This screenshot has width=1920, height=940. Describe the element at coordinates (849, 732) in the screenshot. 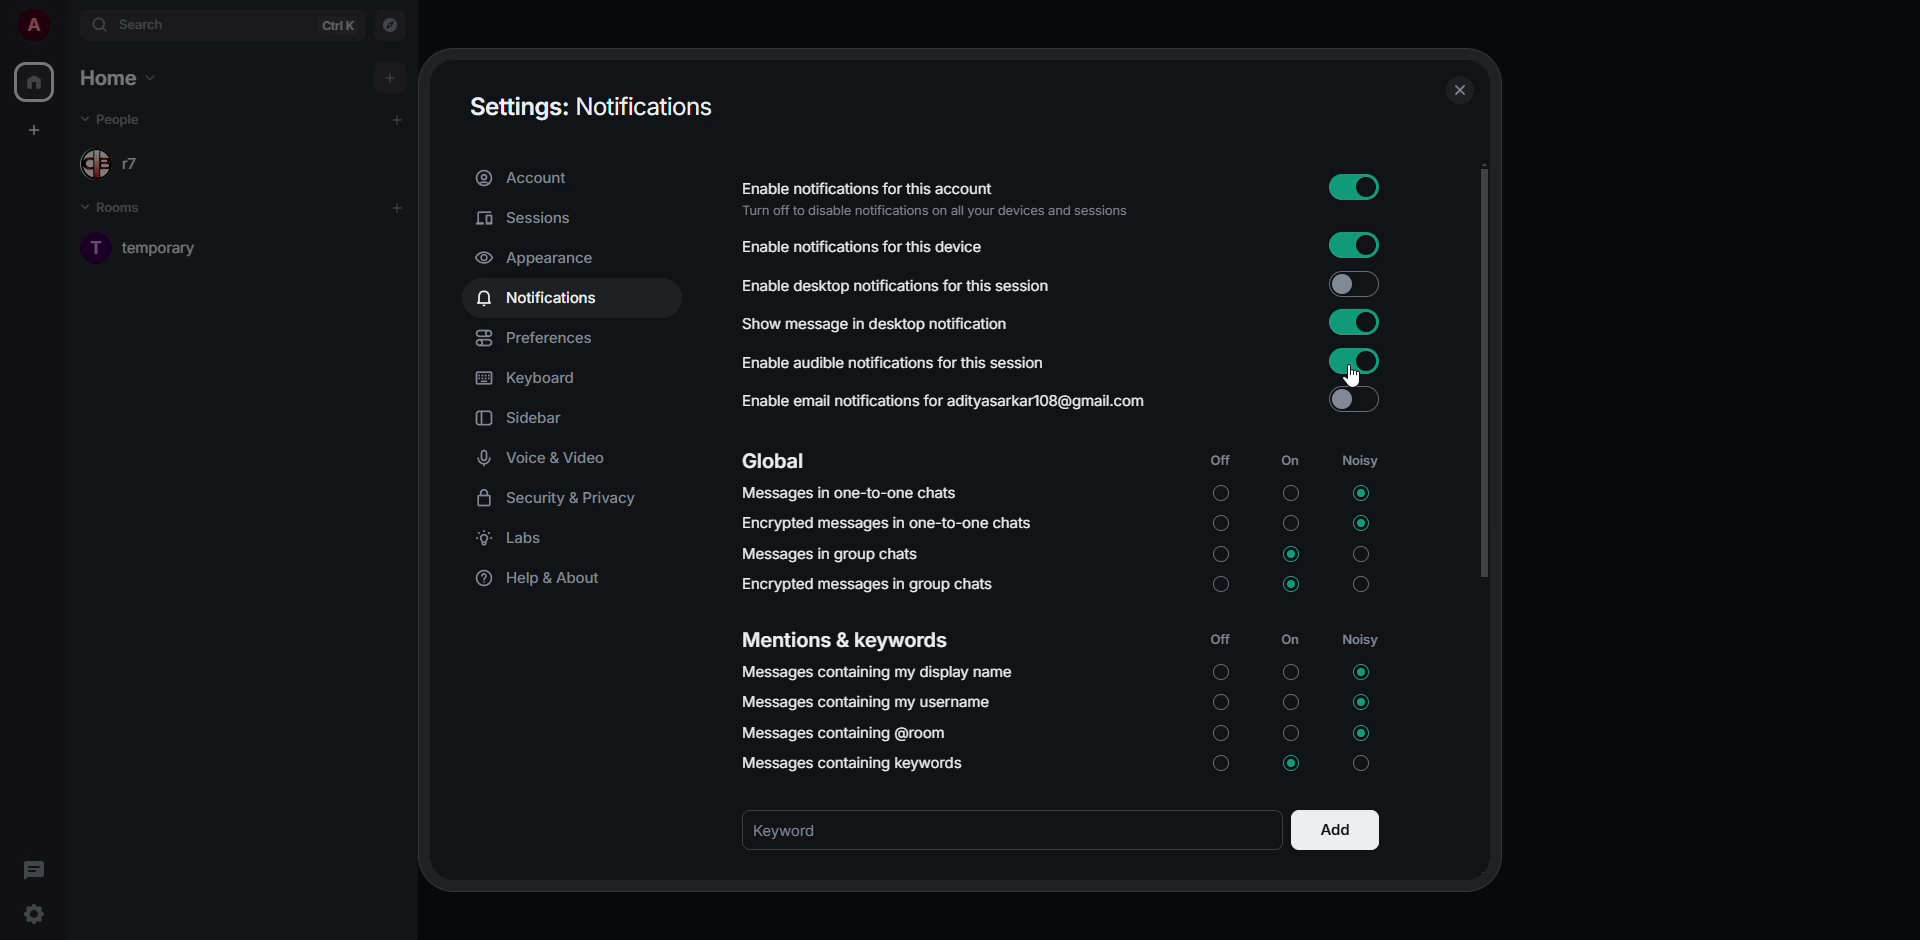

I see `messages containing @room` at that location.